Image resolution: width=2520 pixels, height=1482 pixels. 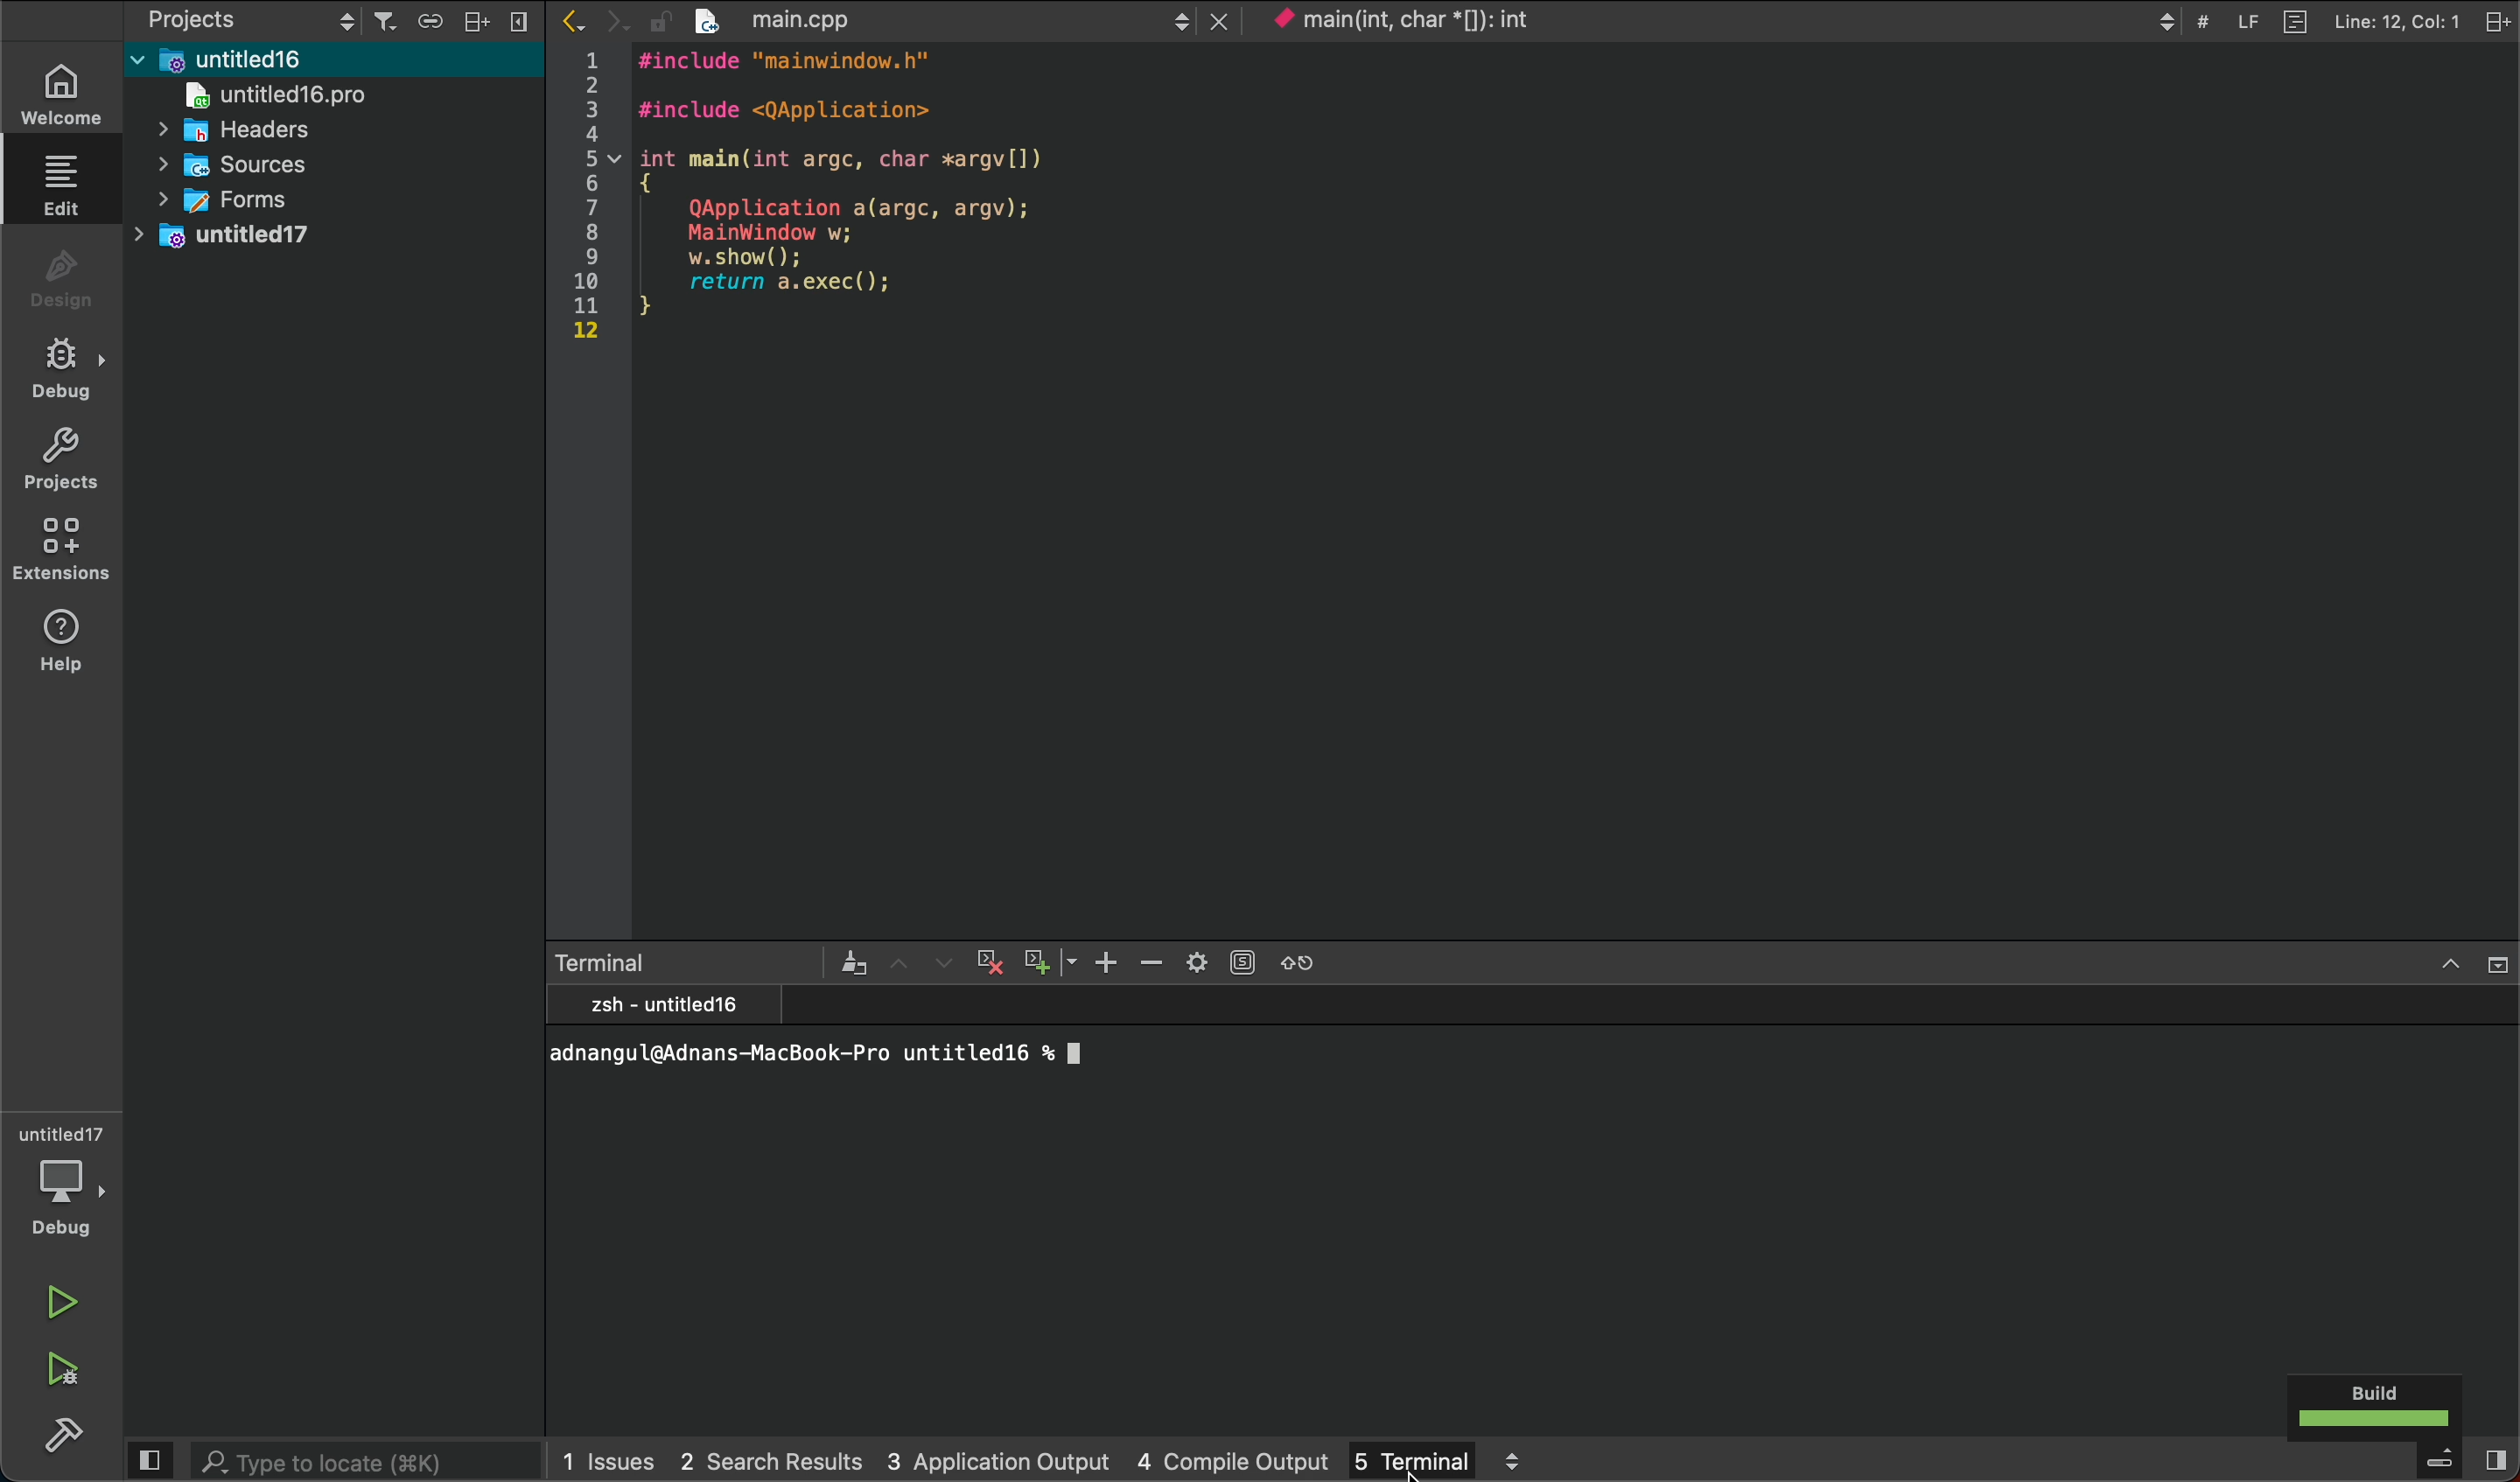 What do you see at coordinates (483, 18) in the screenshot?
I see `layout` at bounding box center [483, 18].